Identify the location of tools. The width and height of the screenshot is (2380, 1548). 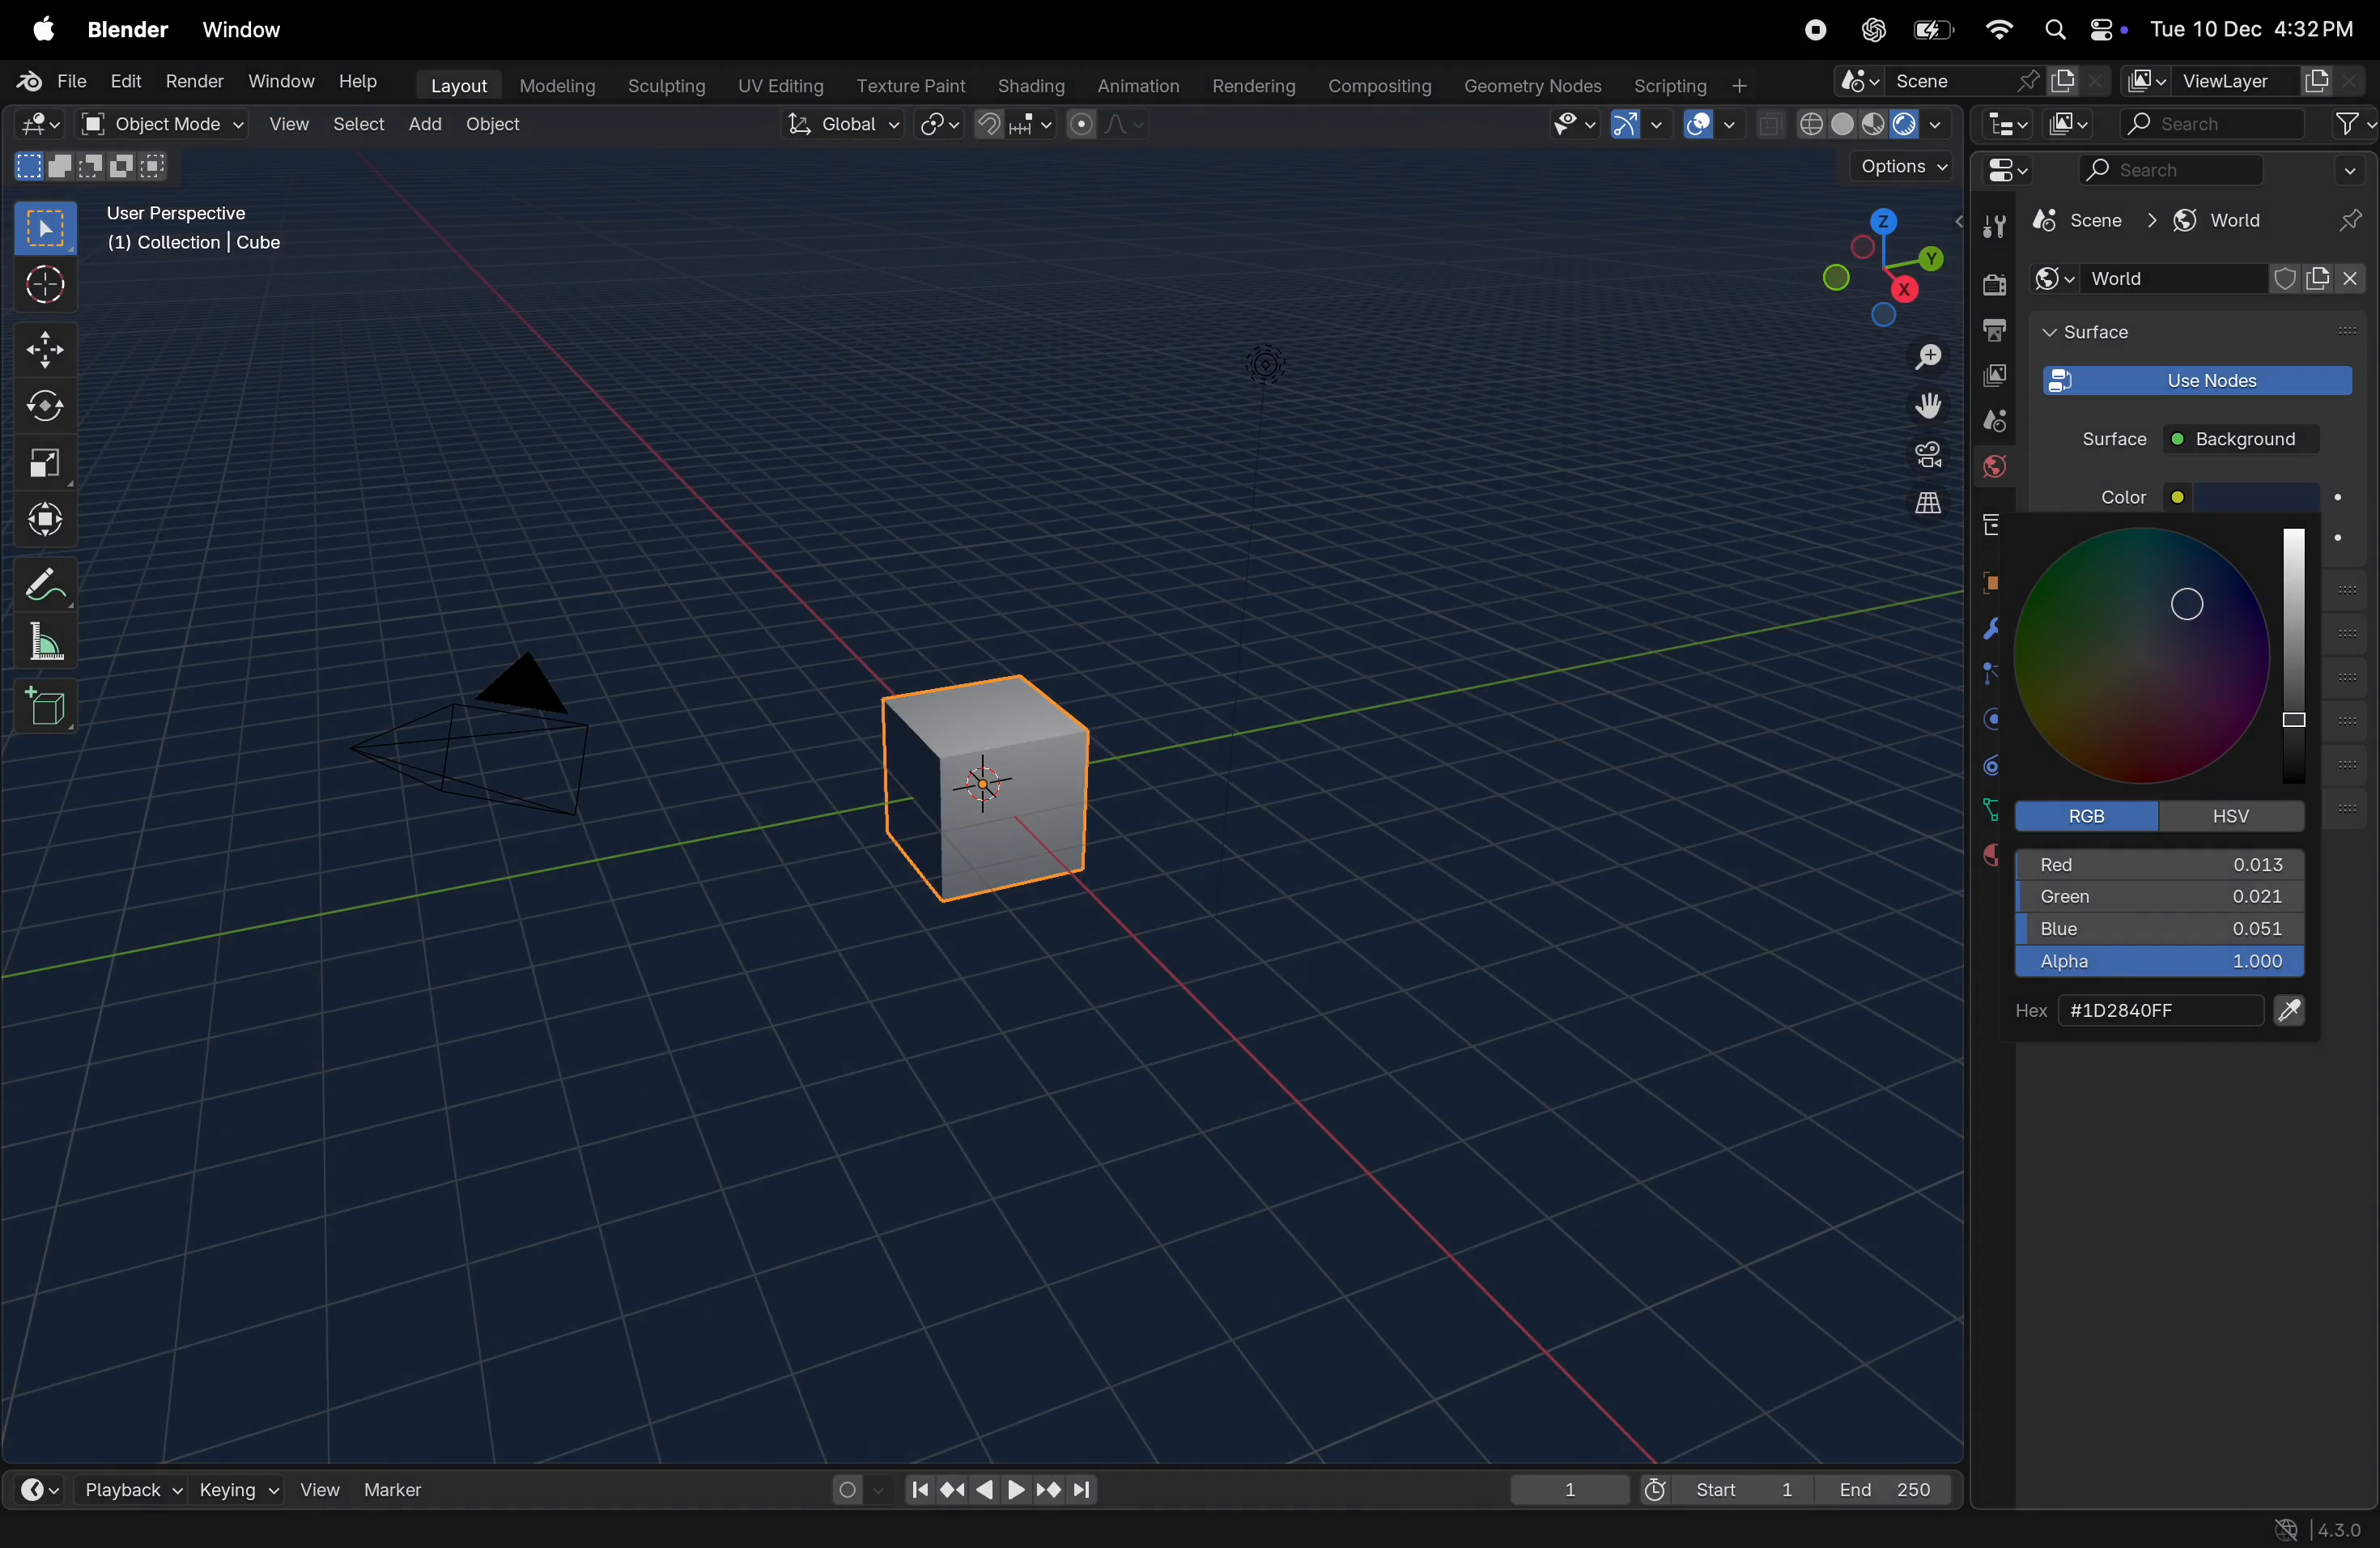
(1988, 226).